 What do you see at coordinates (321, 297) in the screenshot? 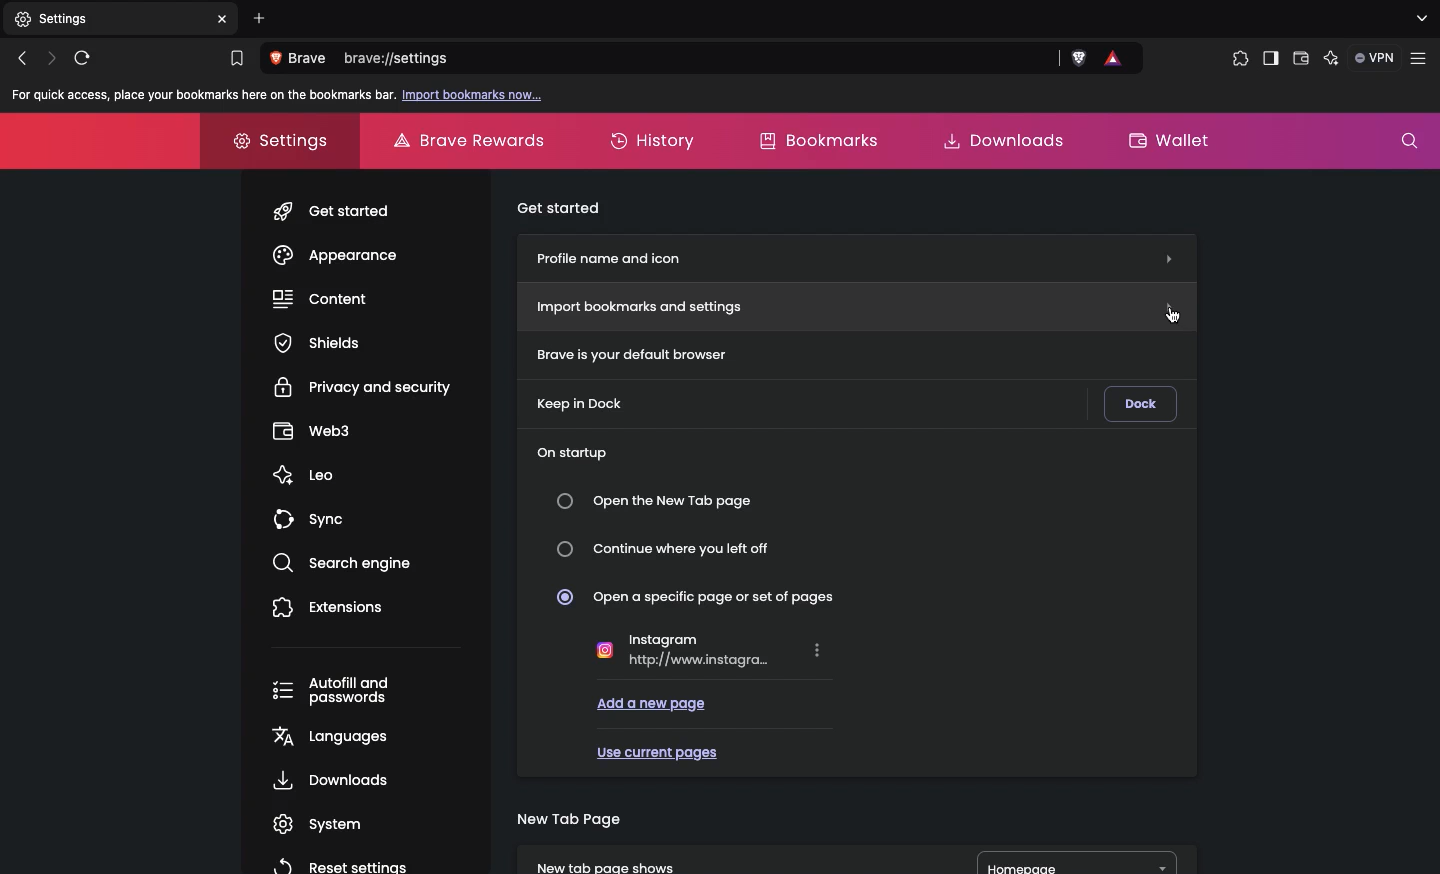
I see `Content` at bounding box center [321, 297].